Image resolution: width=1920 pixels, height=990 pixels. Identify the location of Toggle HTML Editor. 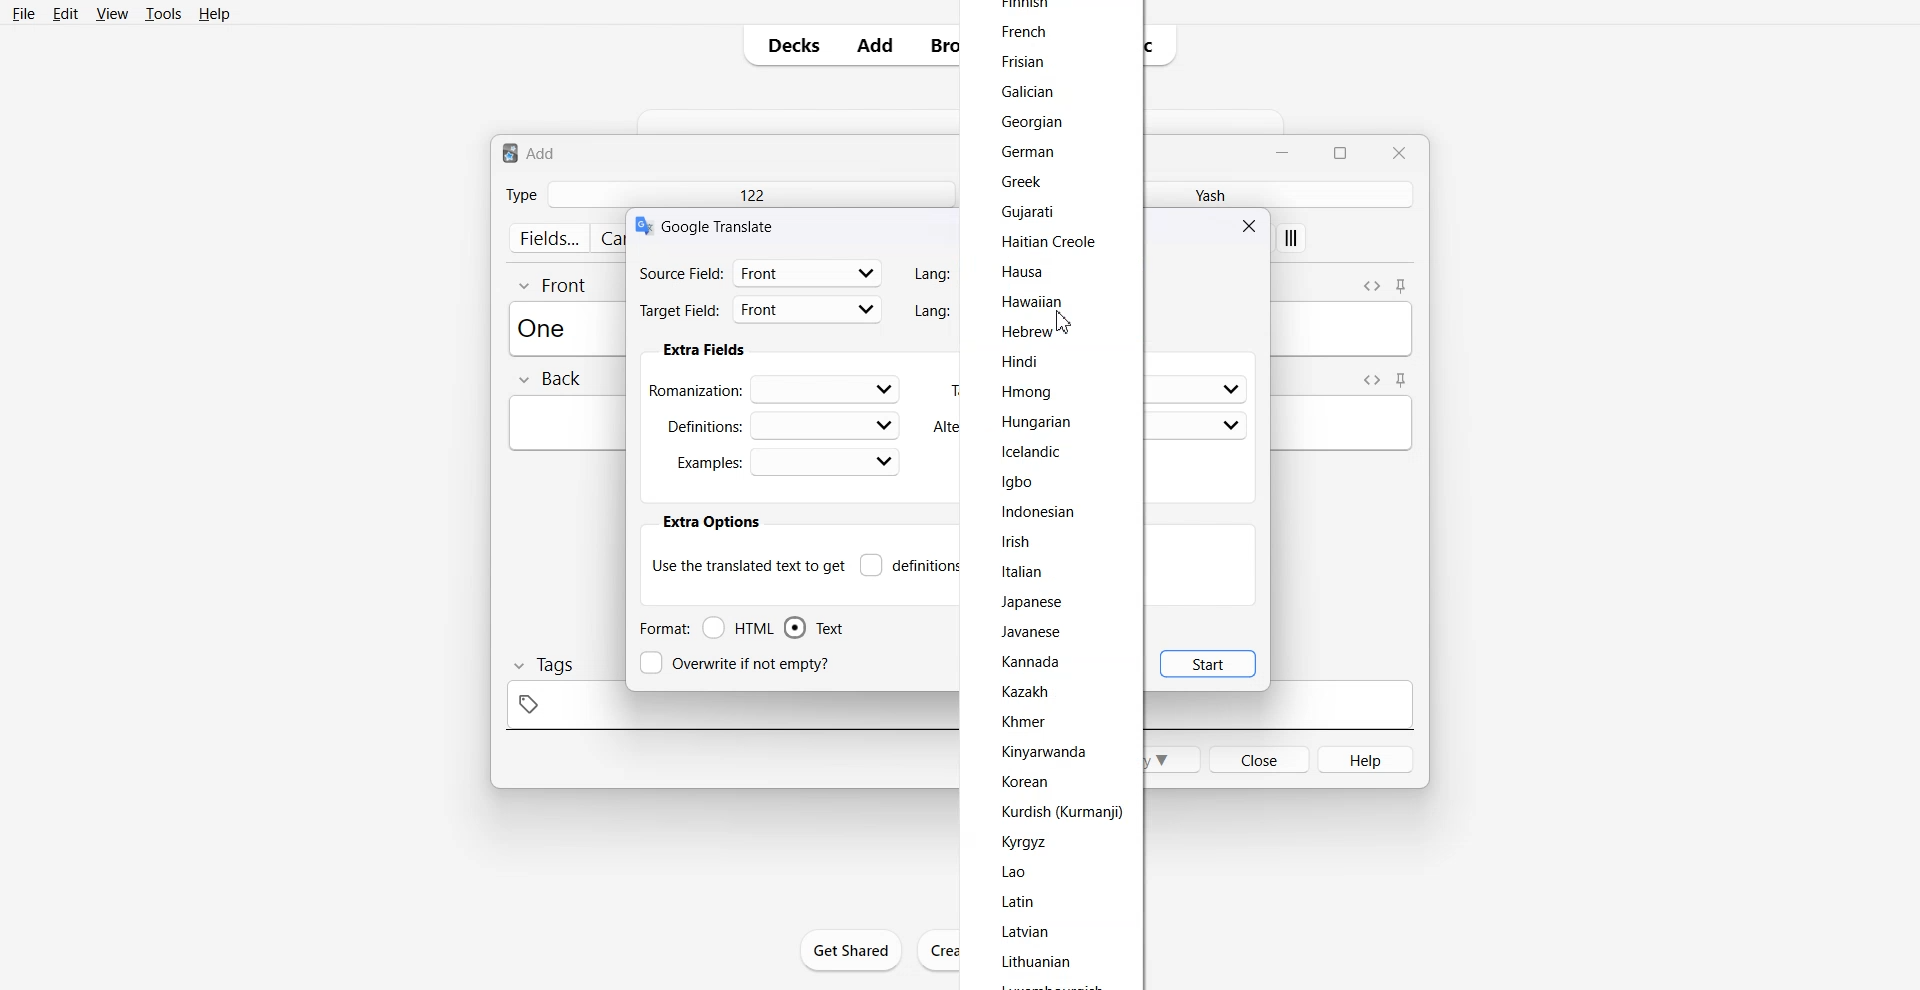
(1368, 379).